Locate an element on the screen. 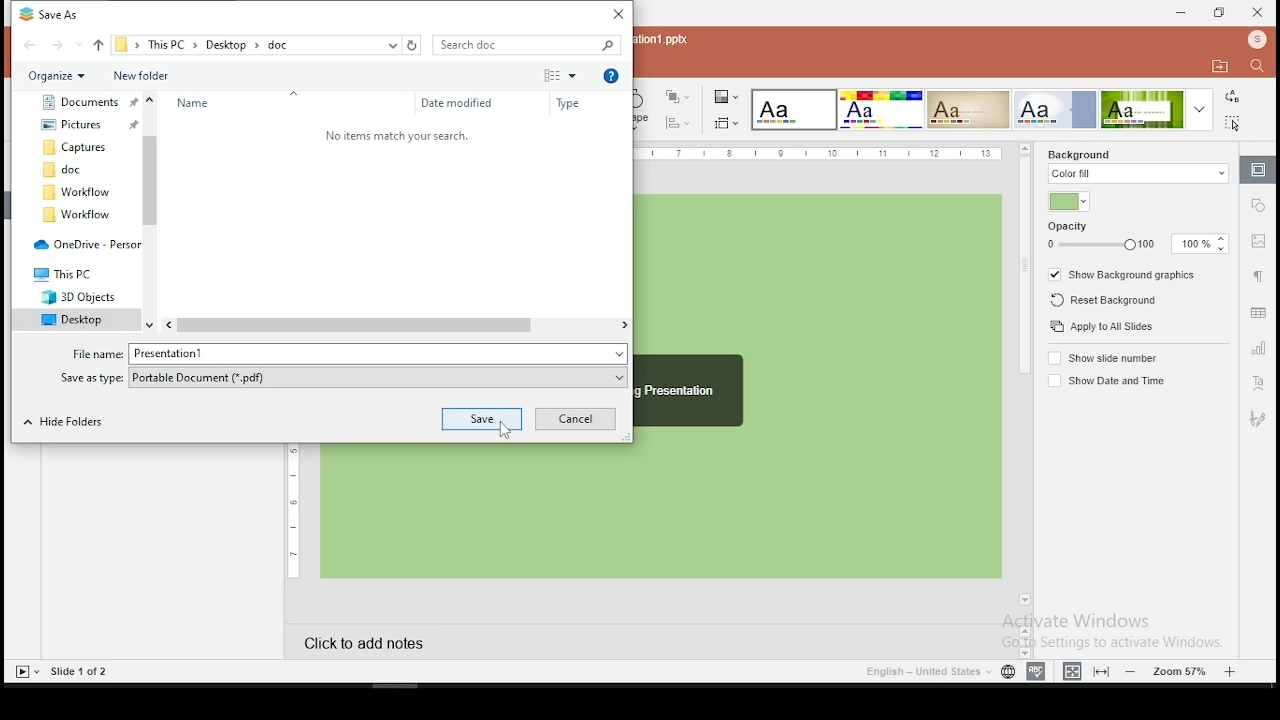  language is located at coordinates (927, 672).